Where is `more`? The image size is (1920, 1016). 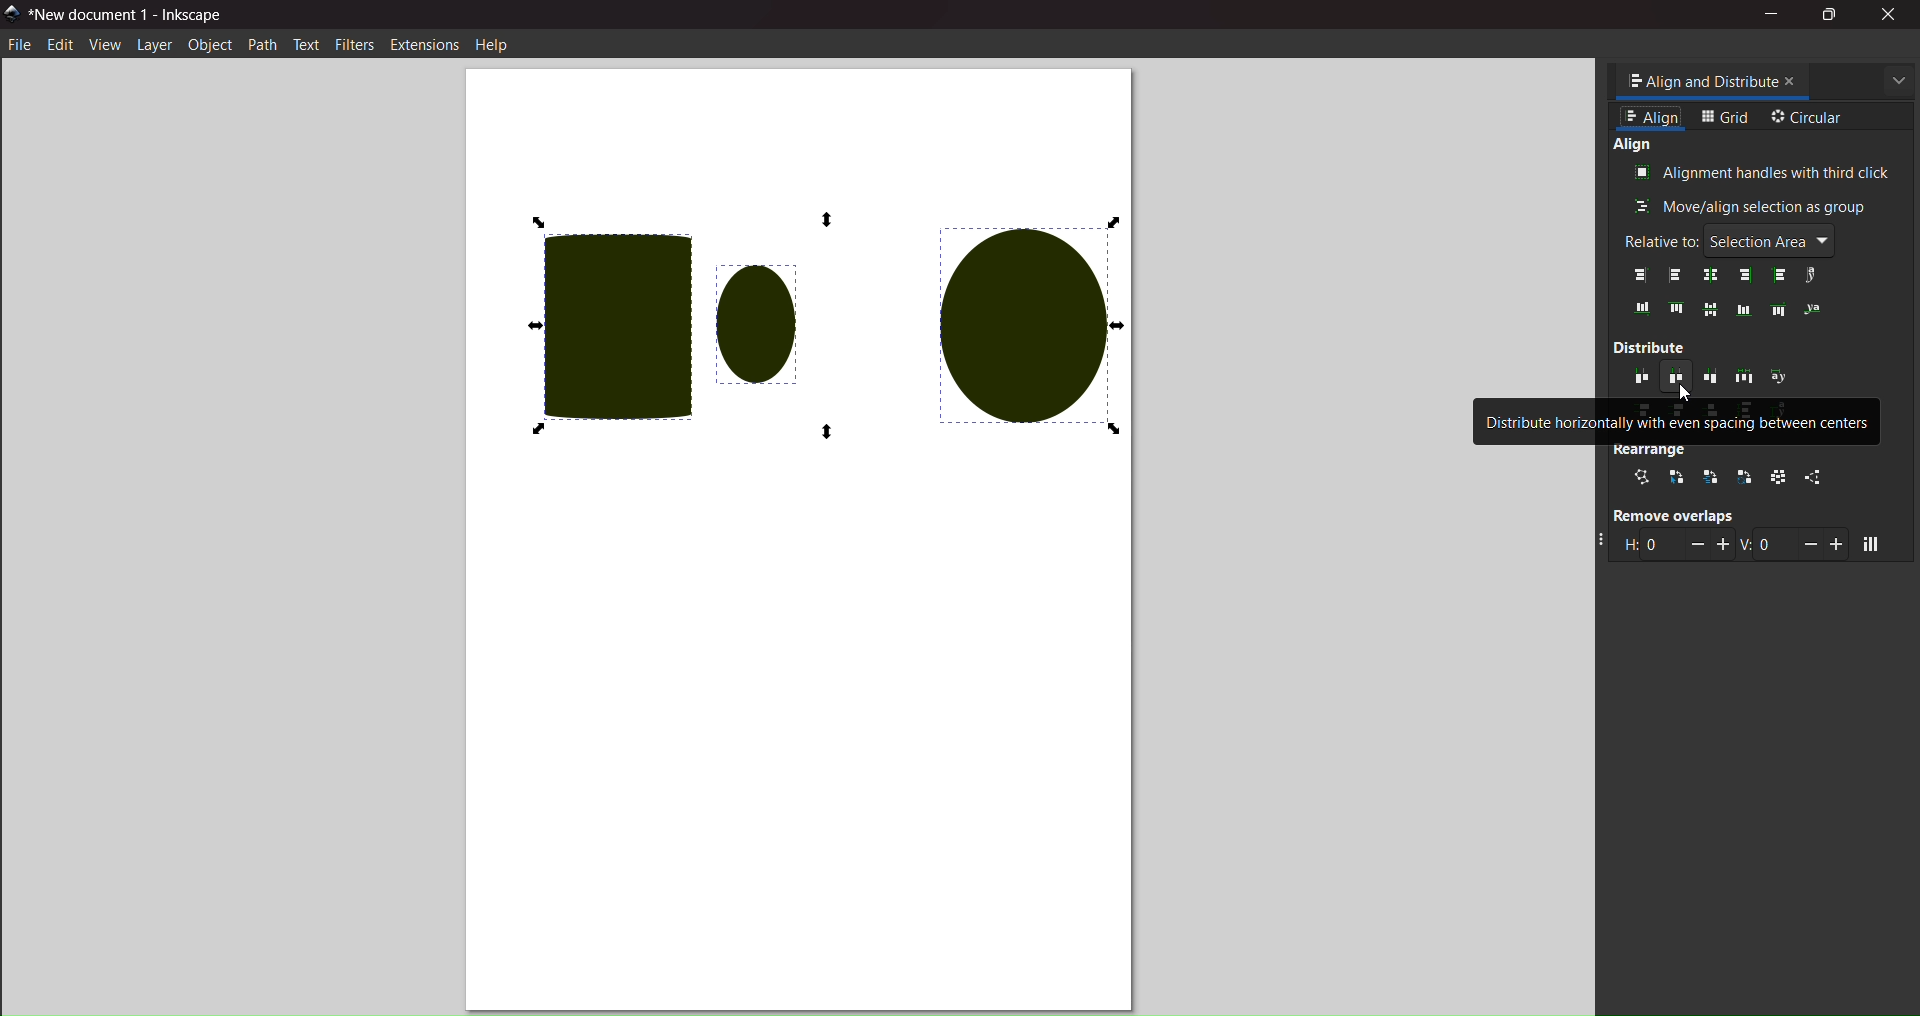 more is located at coordinates (1902, 81).